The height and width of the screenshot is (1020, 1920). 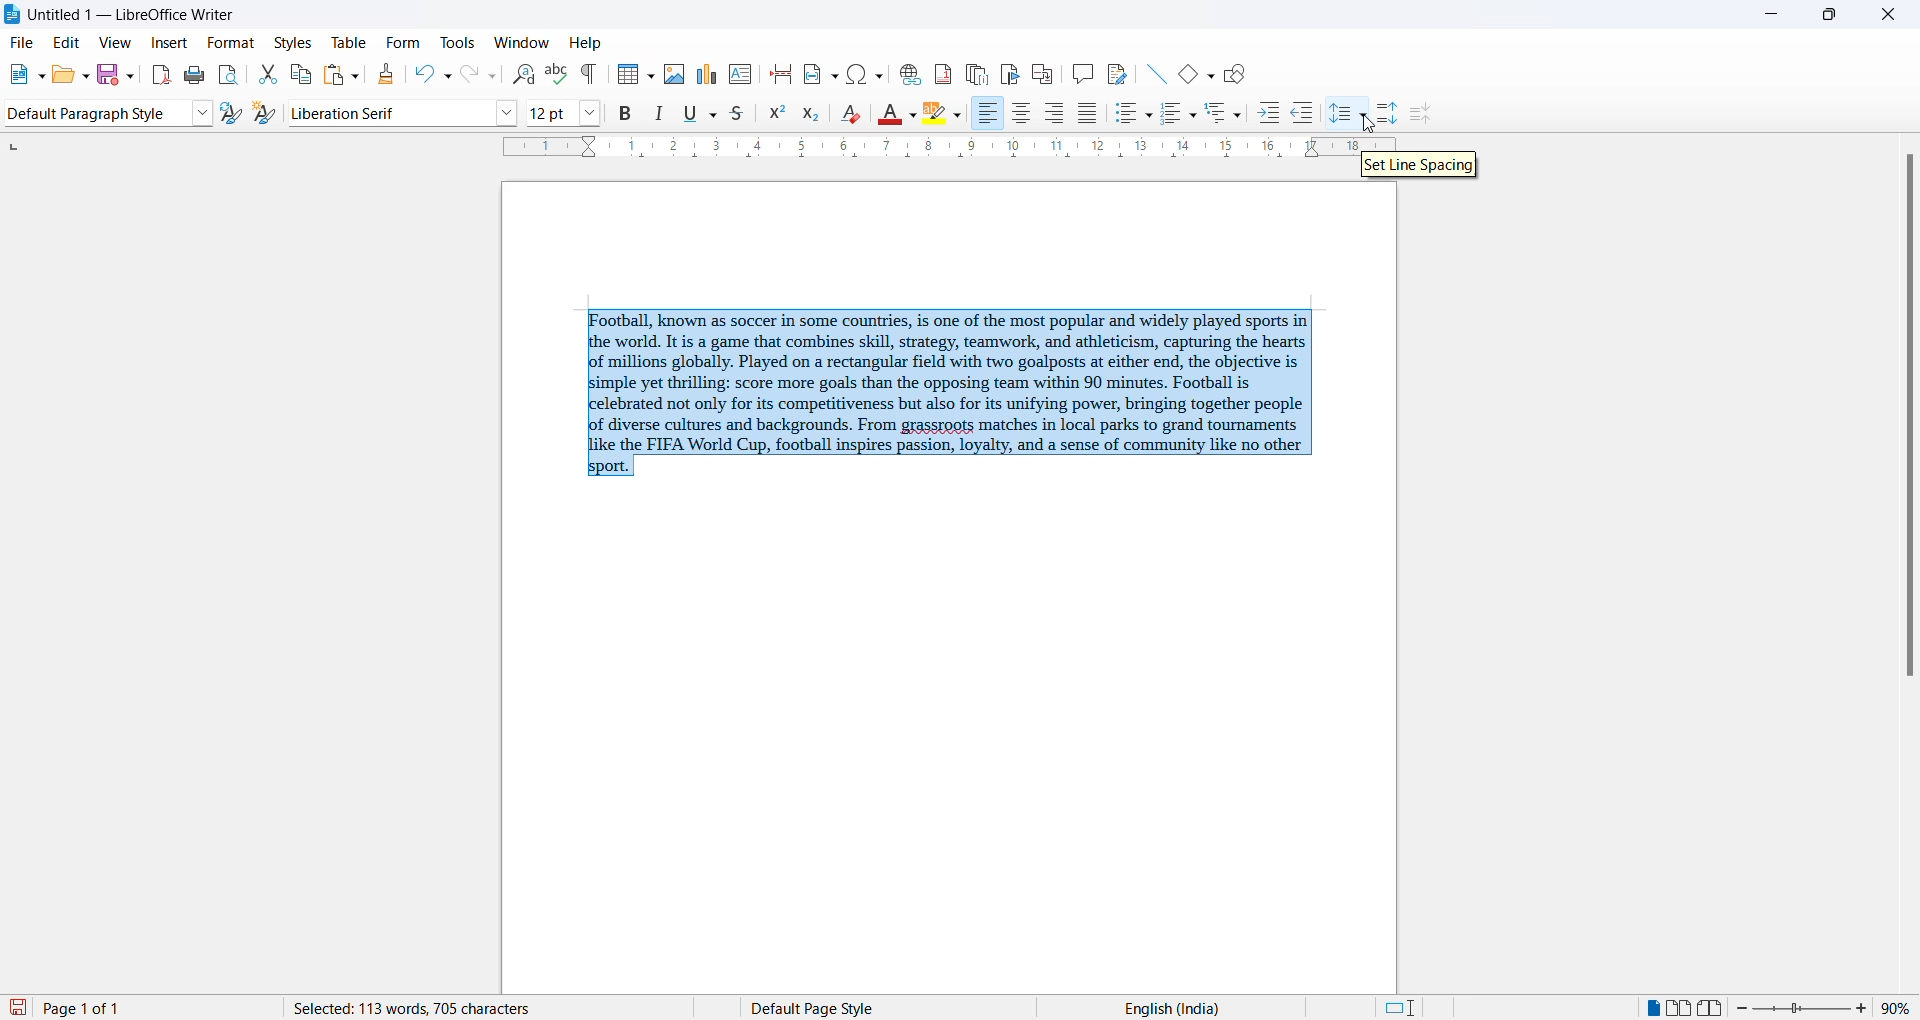 I want to click on insert table grid, so click(x=650, y=74).